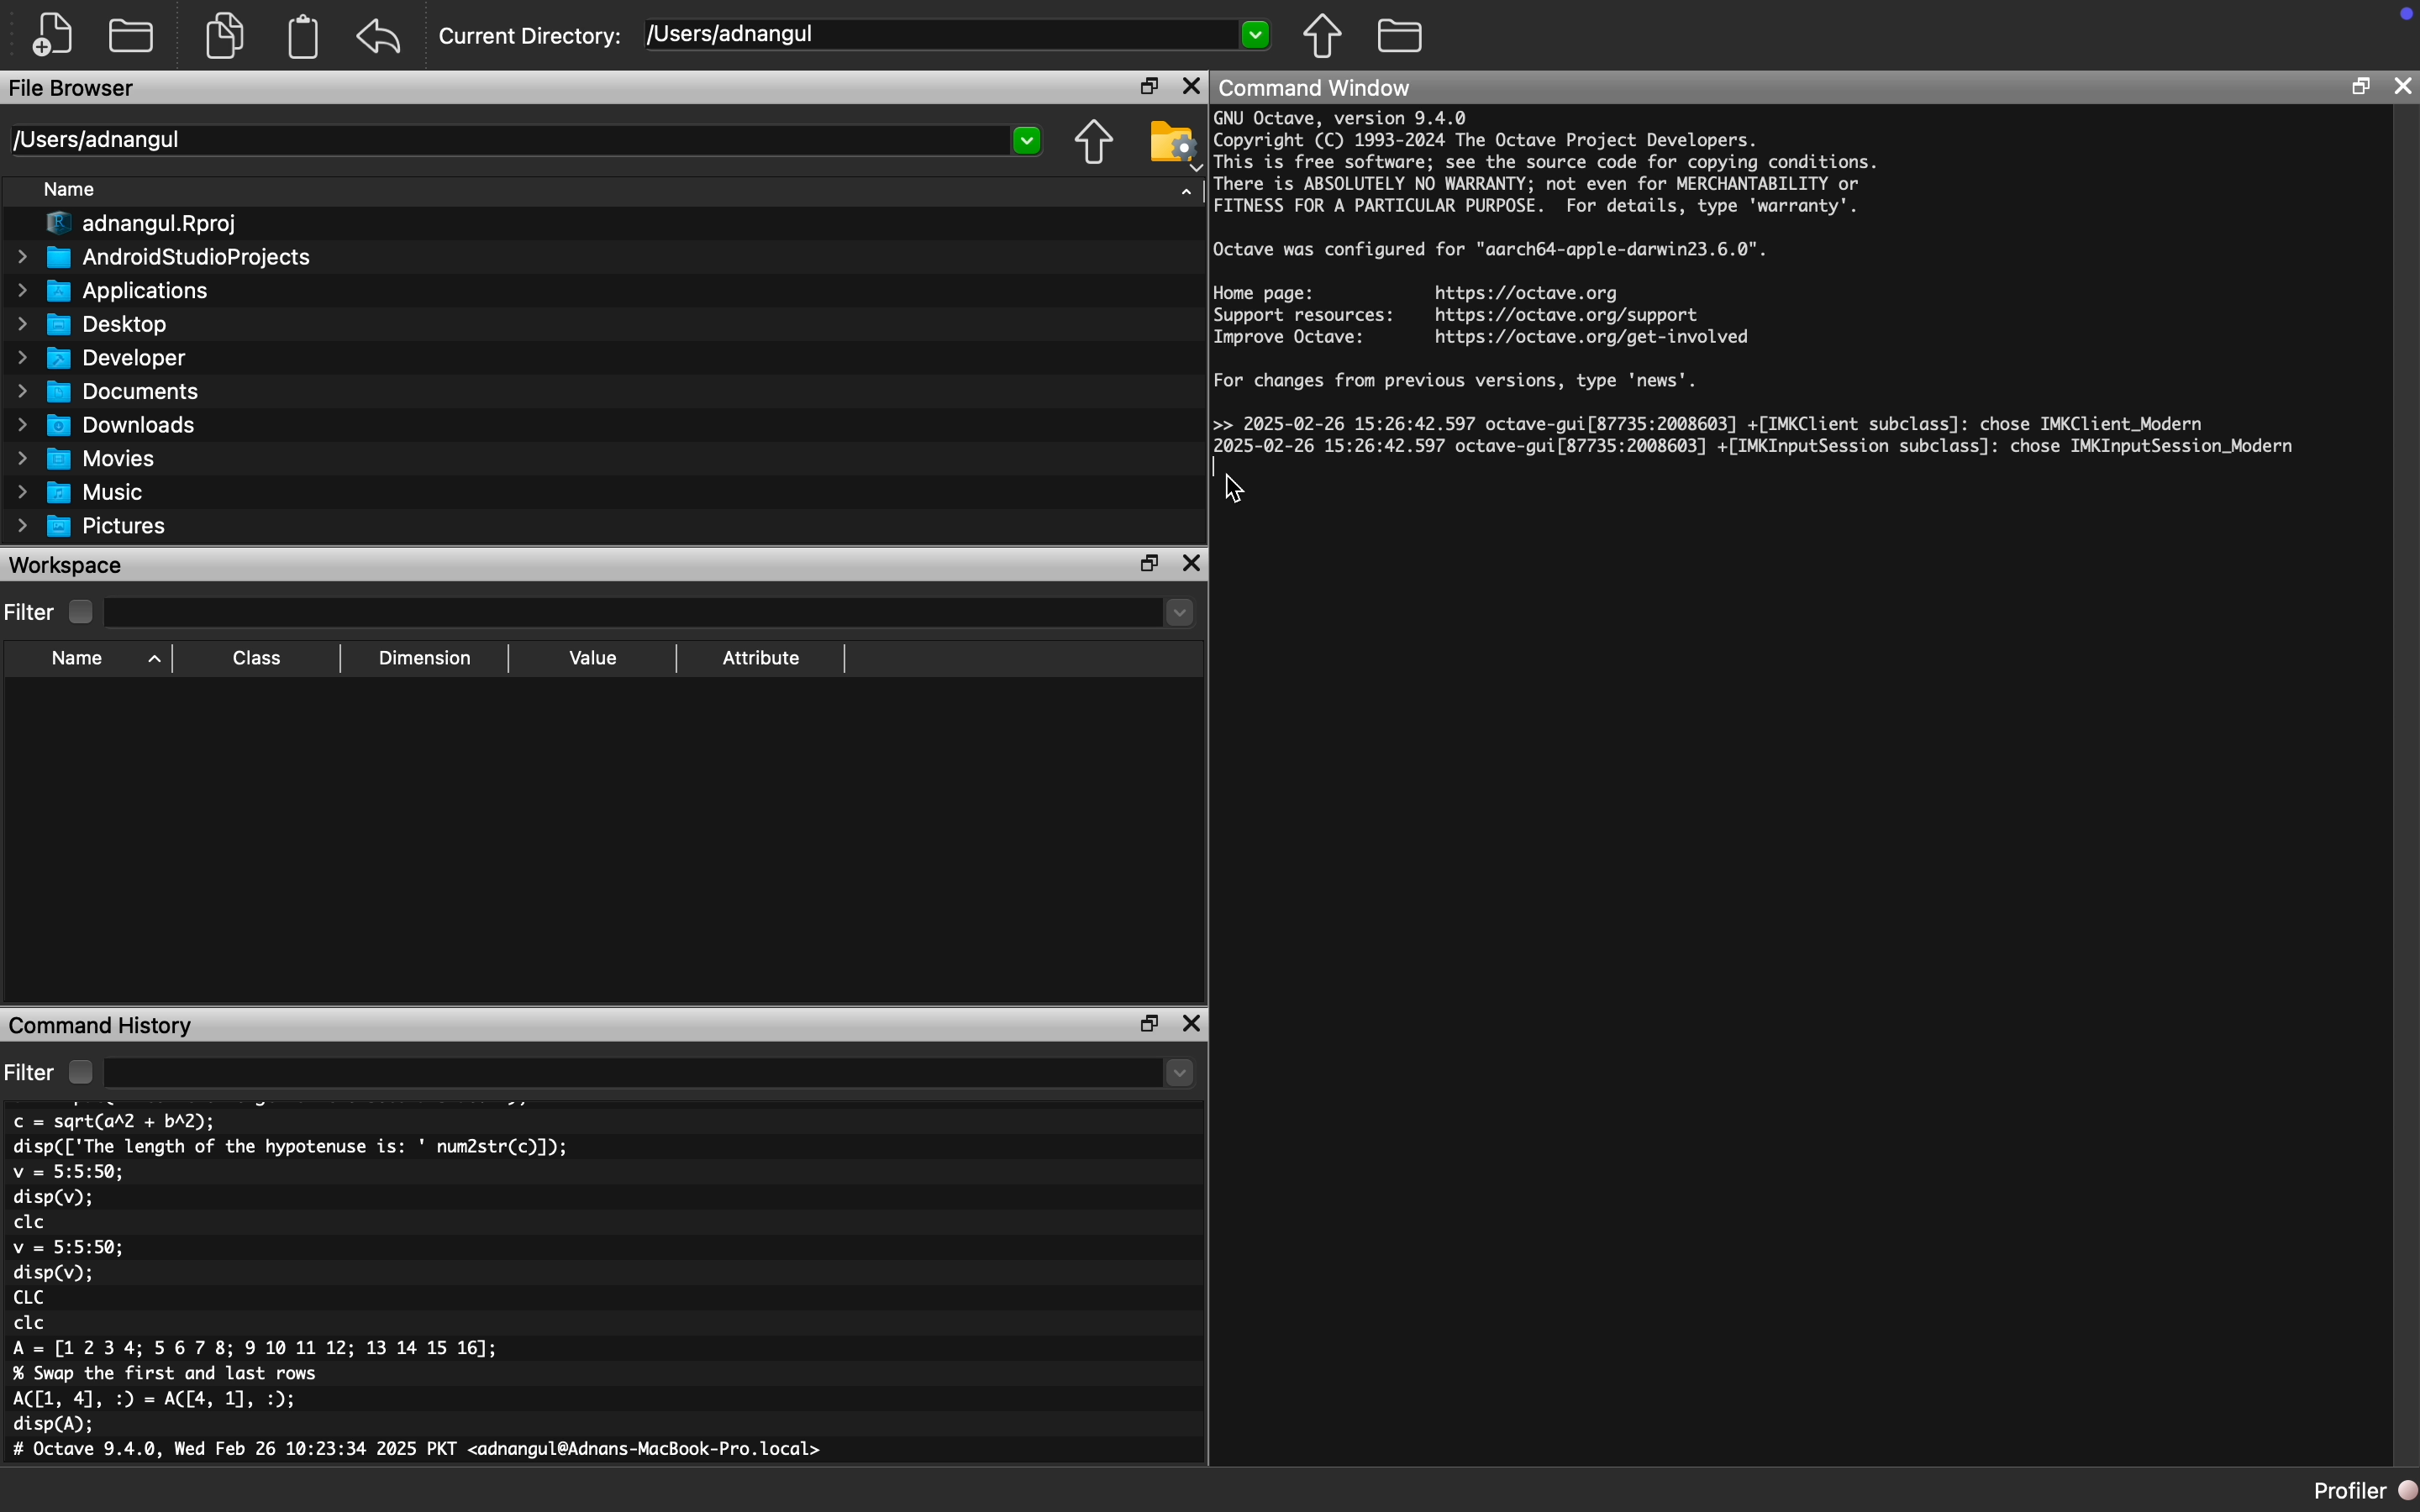 The height and width of the screenshot is (1512, 2420). Describe the element at coordinates (1759, 441) in the screenshot. I see `>> 2025-02-26 15:26:42.597 octave-gui[87735:2008603] +[IMKClient subclass]: chose IMKClient_Modern
RDRZZE 15:26:42.597 octave-gui[87735:2008603] +[IMKInputSession subclass]: chose IMKInputSession_Modern` at that location.